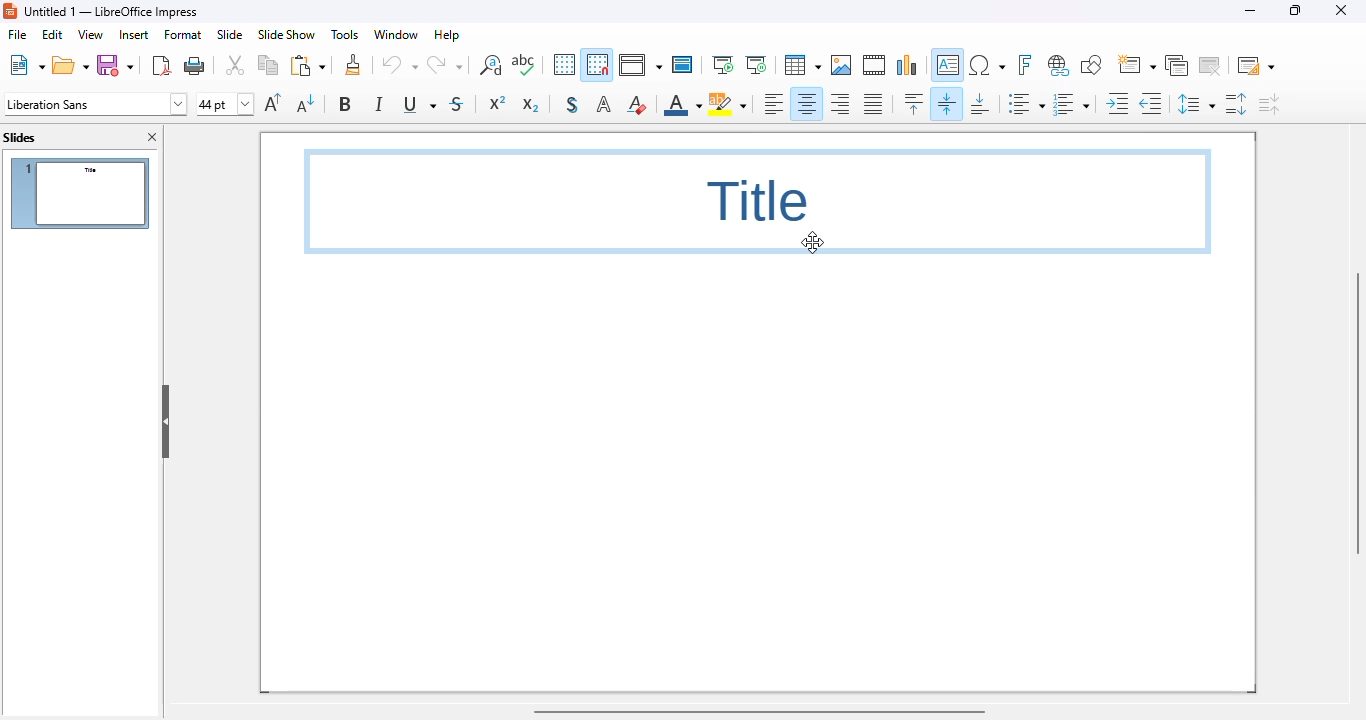 Image resolution: width=1366 pixels, height=720 pixels. Describe the element at coordinates (154, 137) in the screenshot. I see `close pane` at that location.